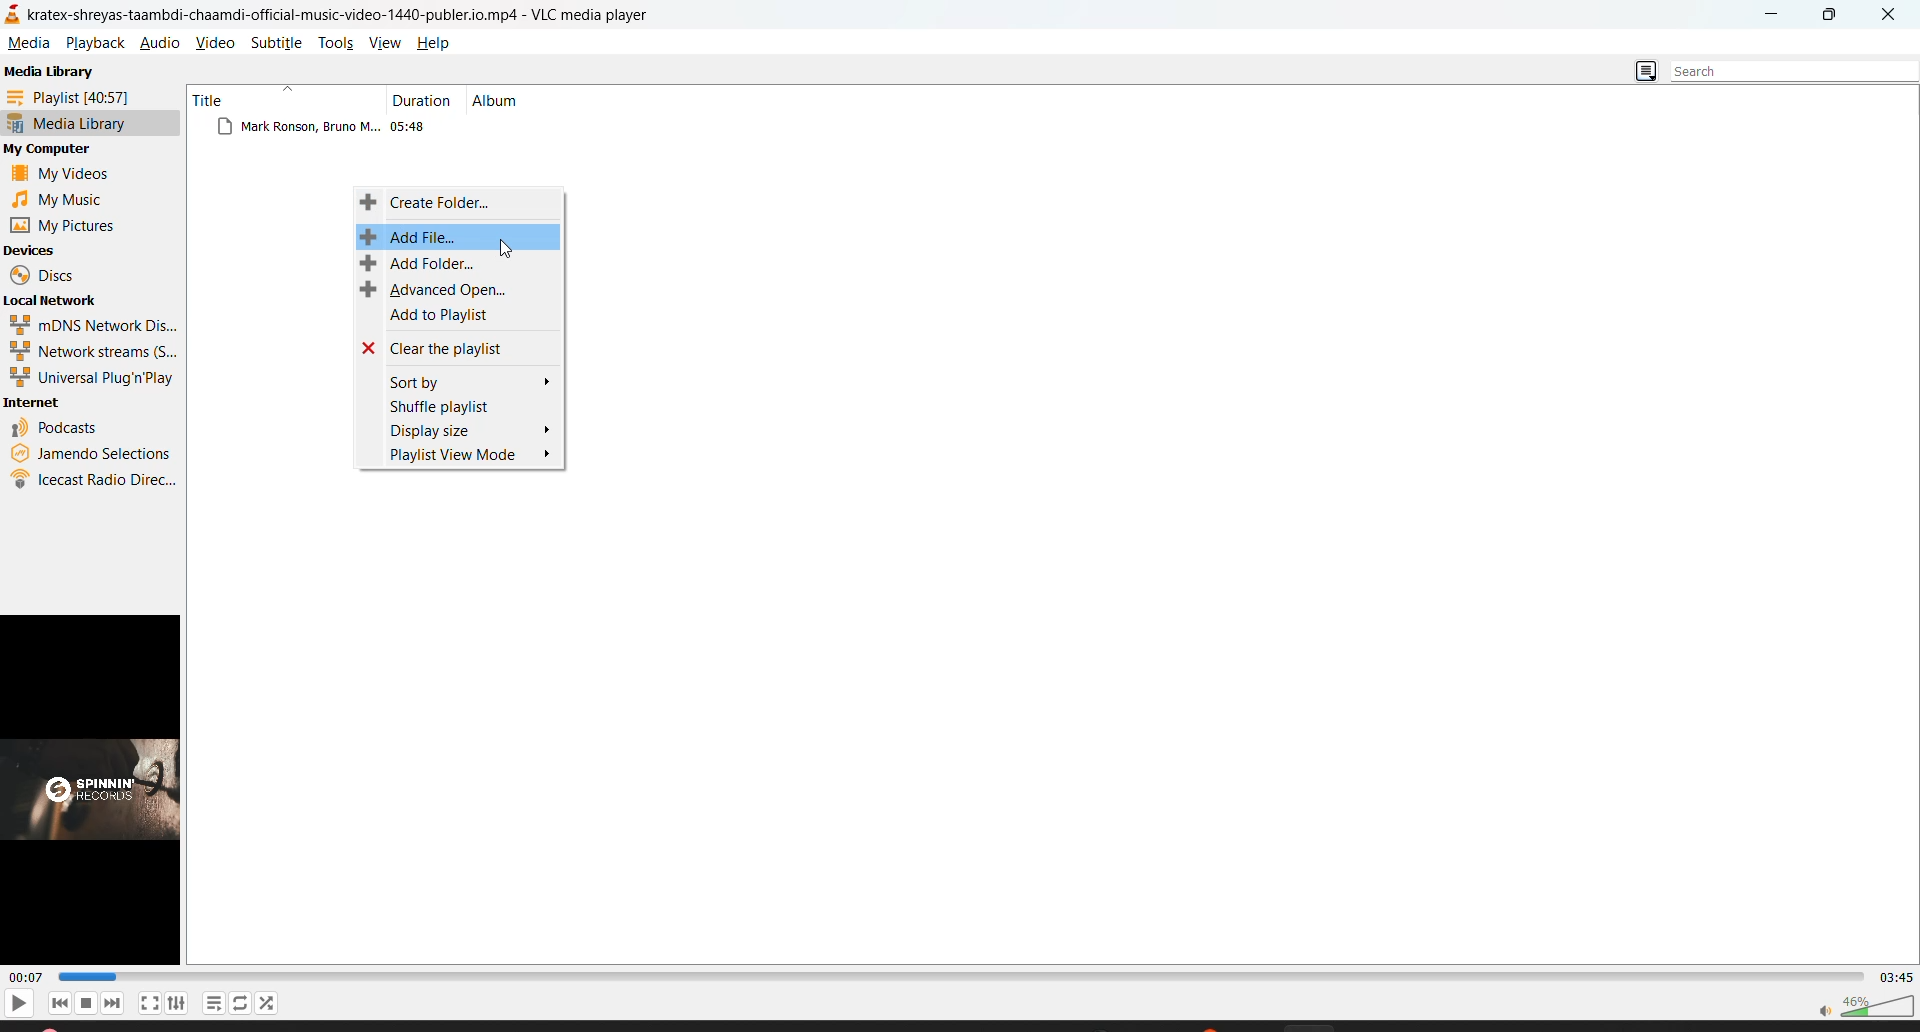 This screenshot has height=1032, width=1920. What do you see at coordinates (440, 406) in the screenshot?
I see `shuffle playlist` at bounding box center [440, 406].